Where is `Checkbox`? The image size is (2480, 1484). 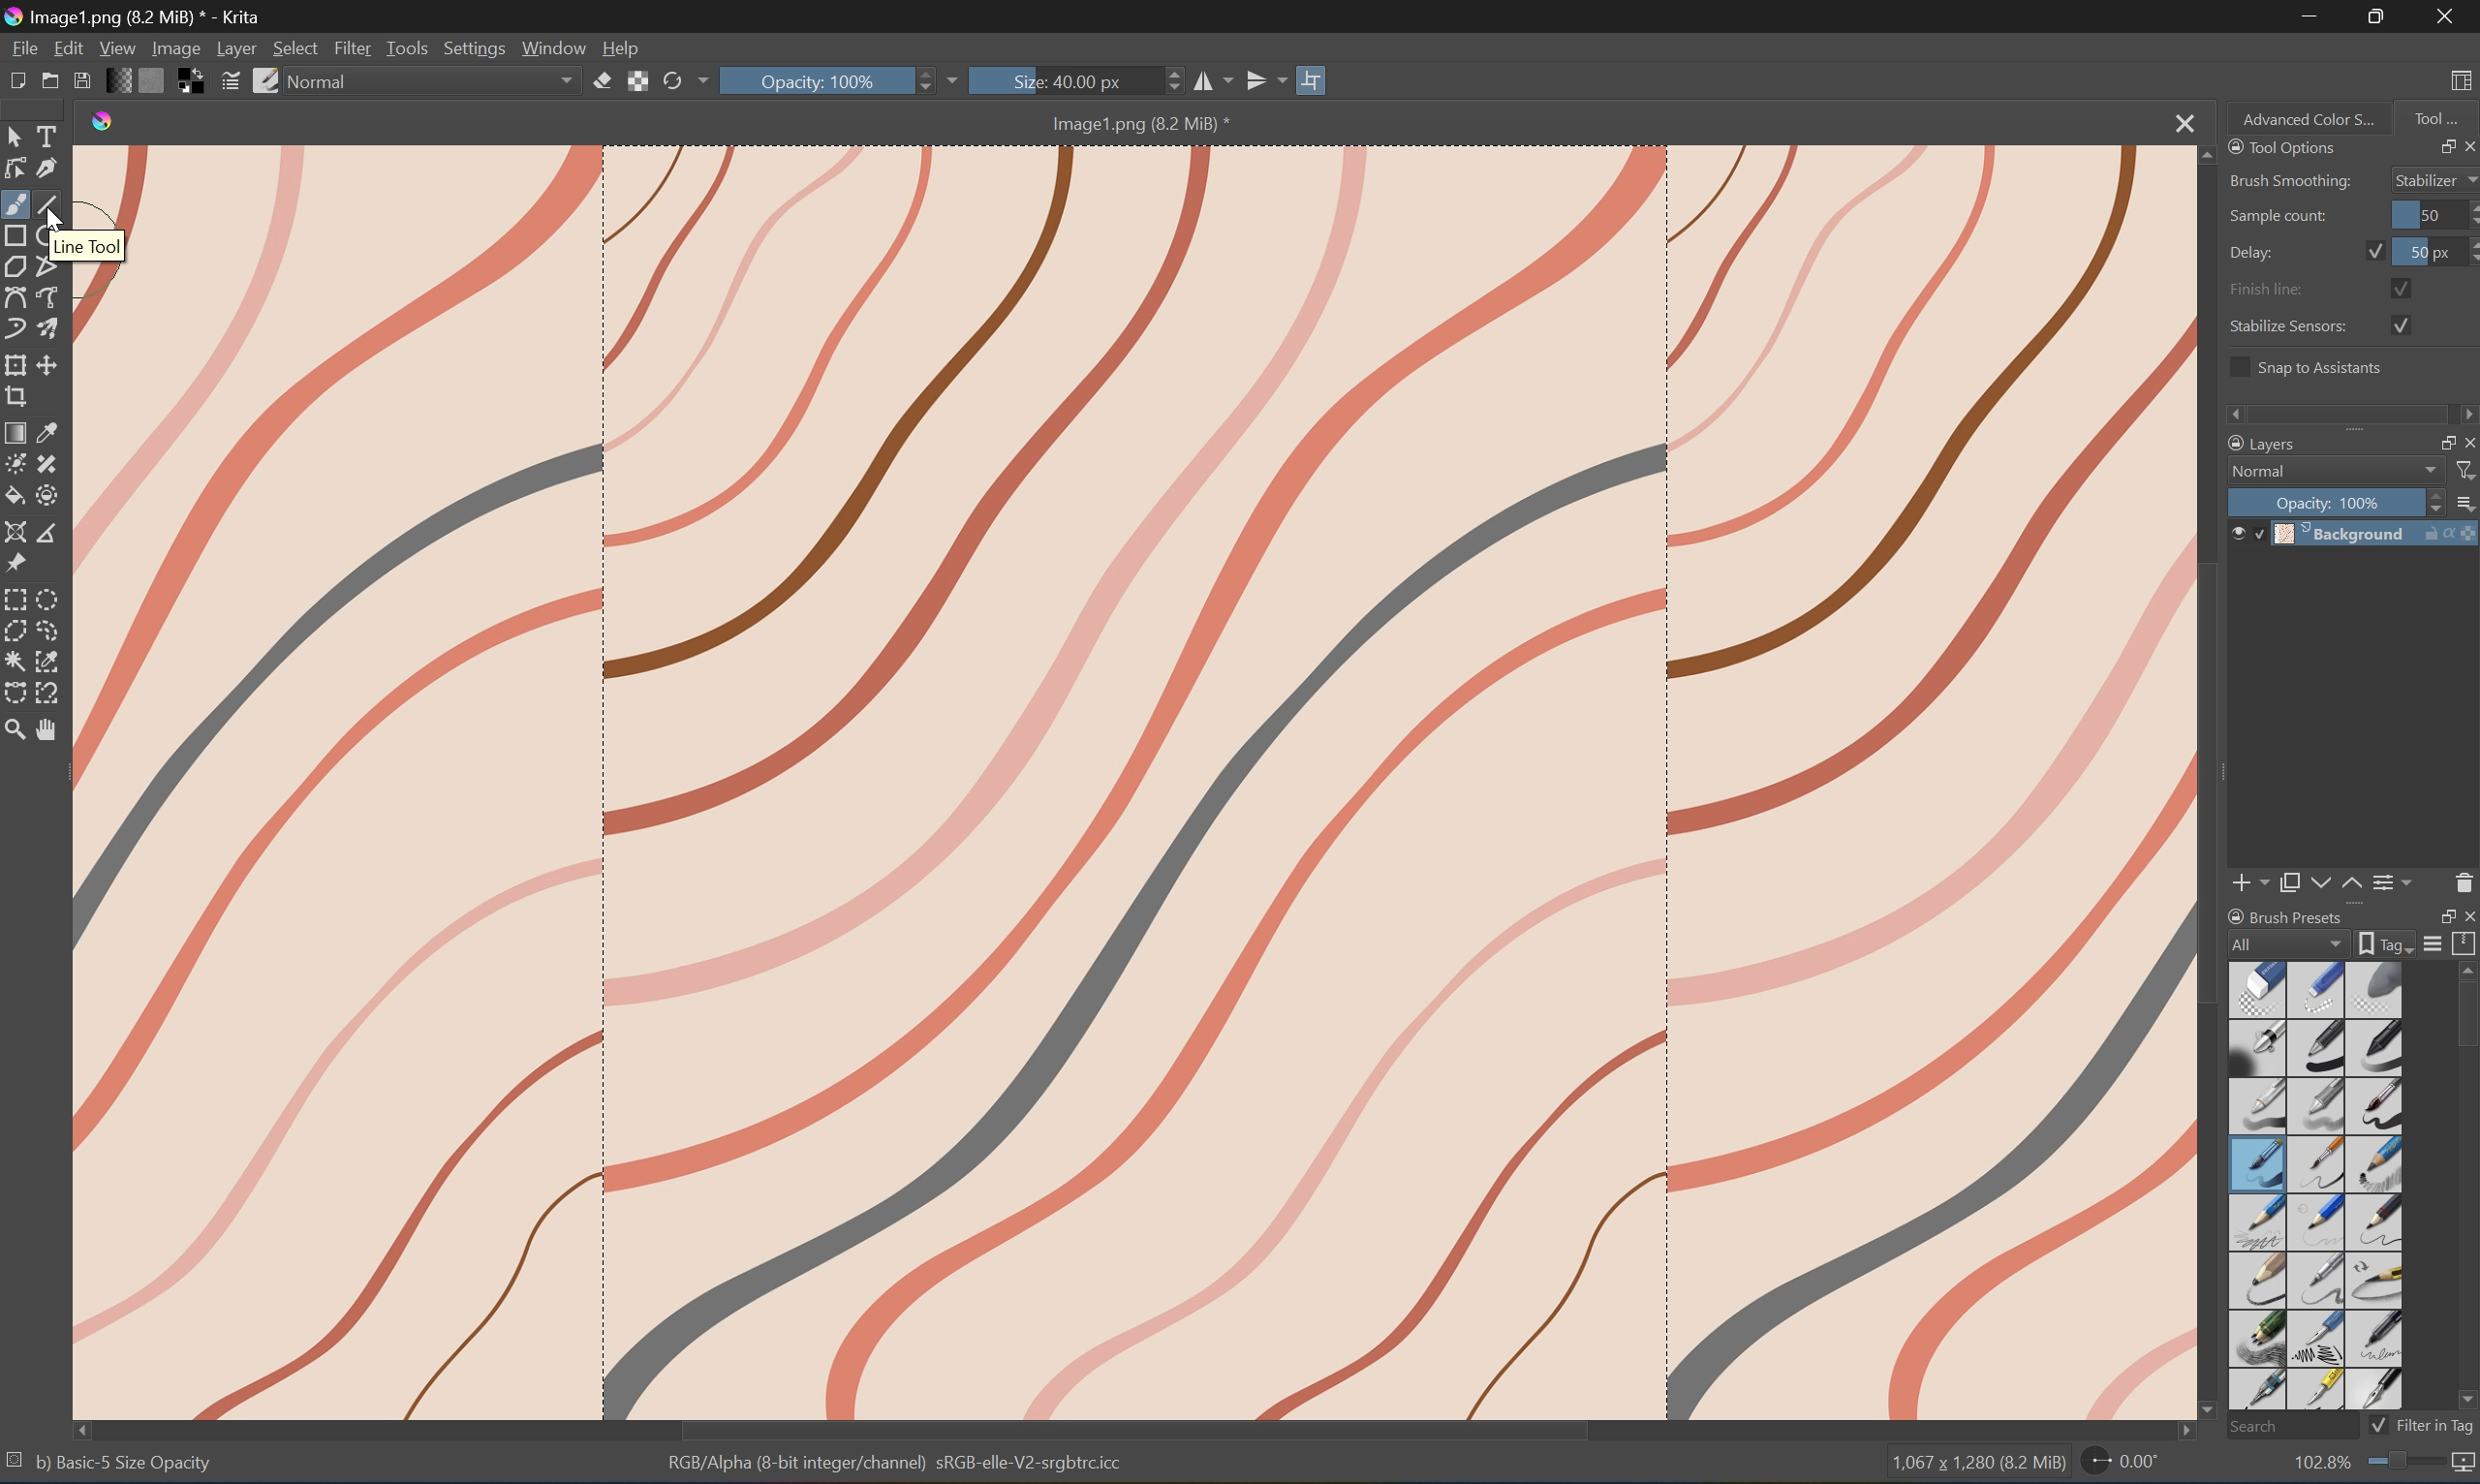
Checkbox is located at coordinates (2403, 286).